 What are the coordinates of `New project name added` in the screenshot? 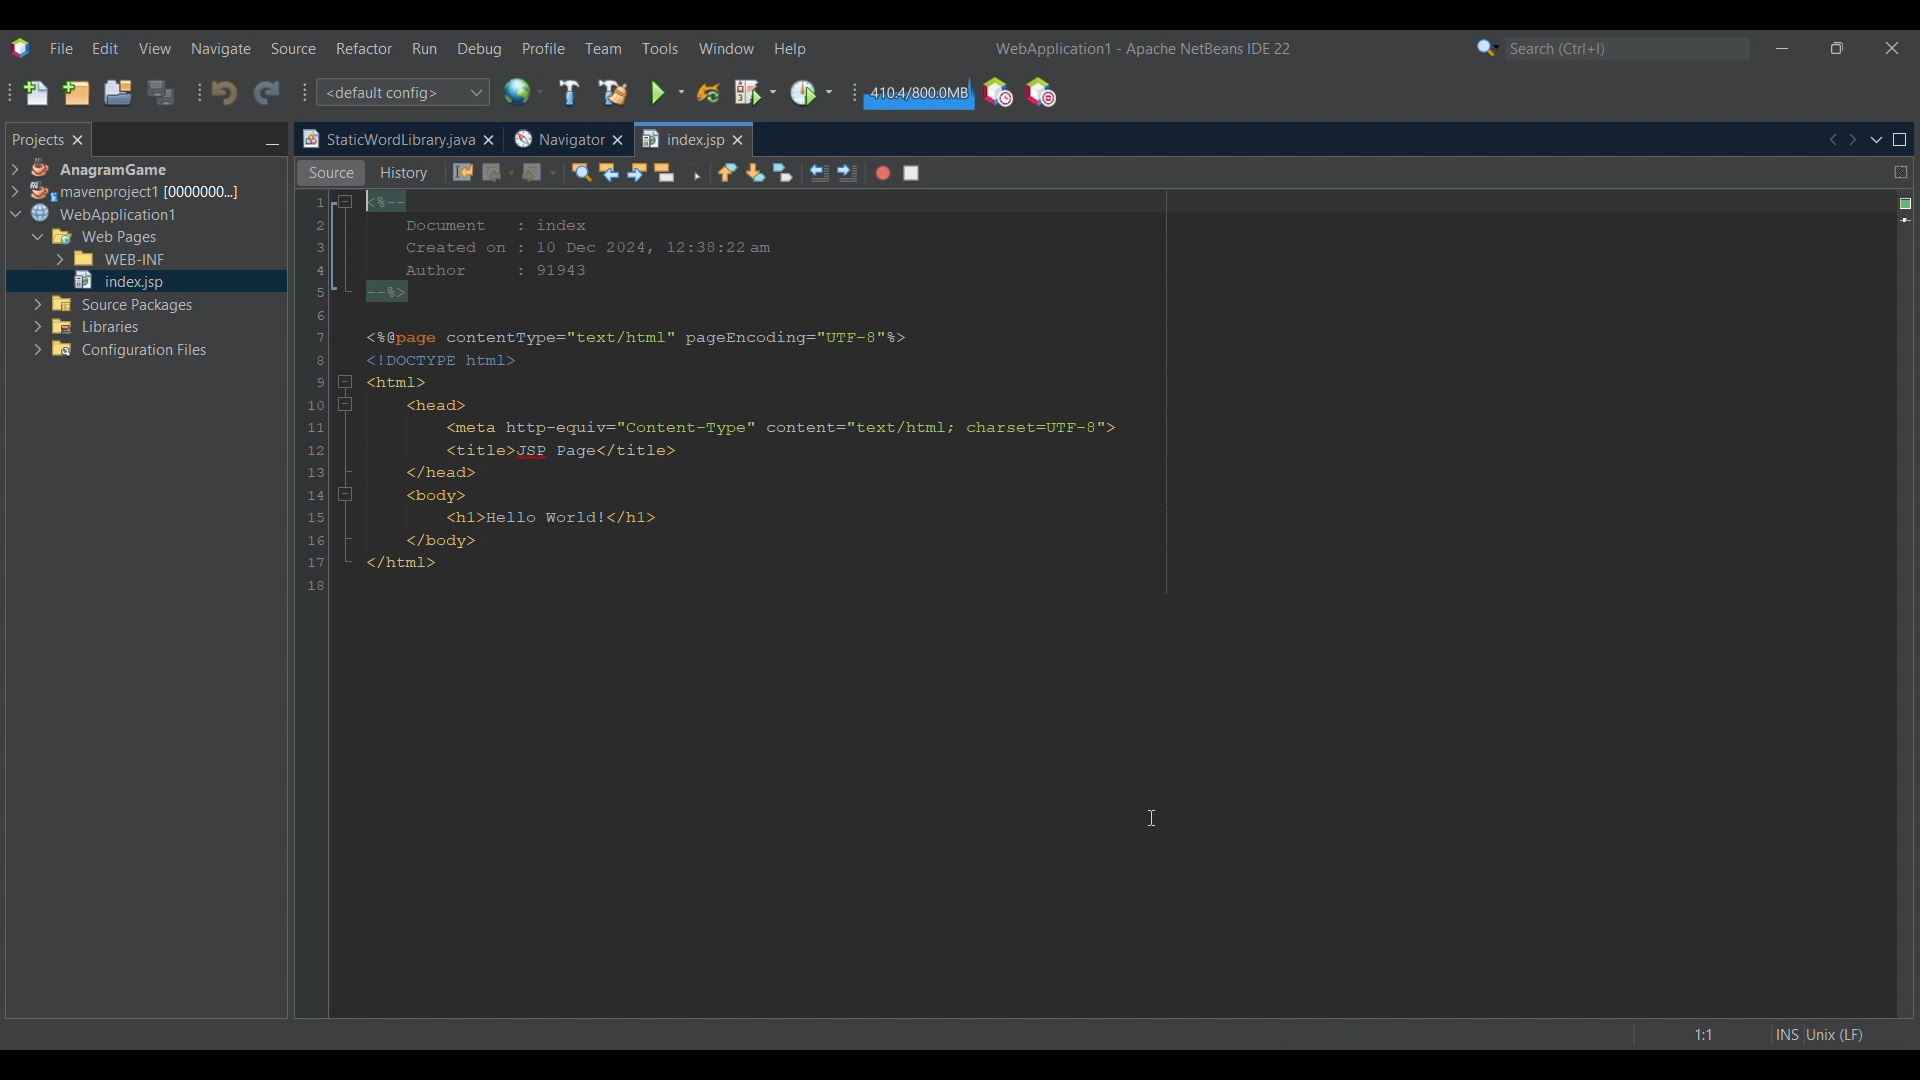 It's located at (1149, 48).